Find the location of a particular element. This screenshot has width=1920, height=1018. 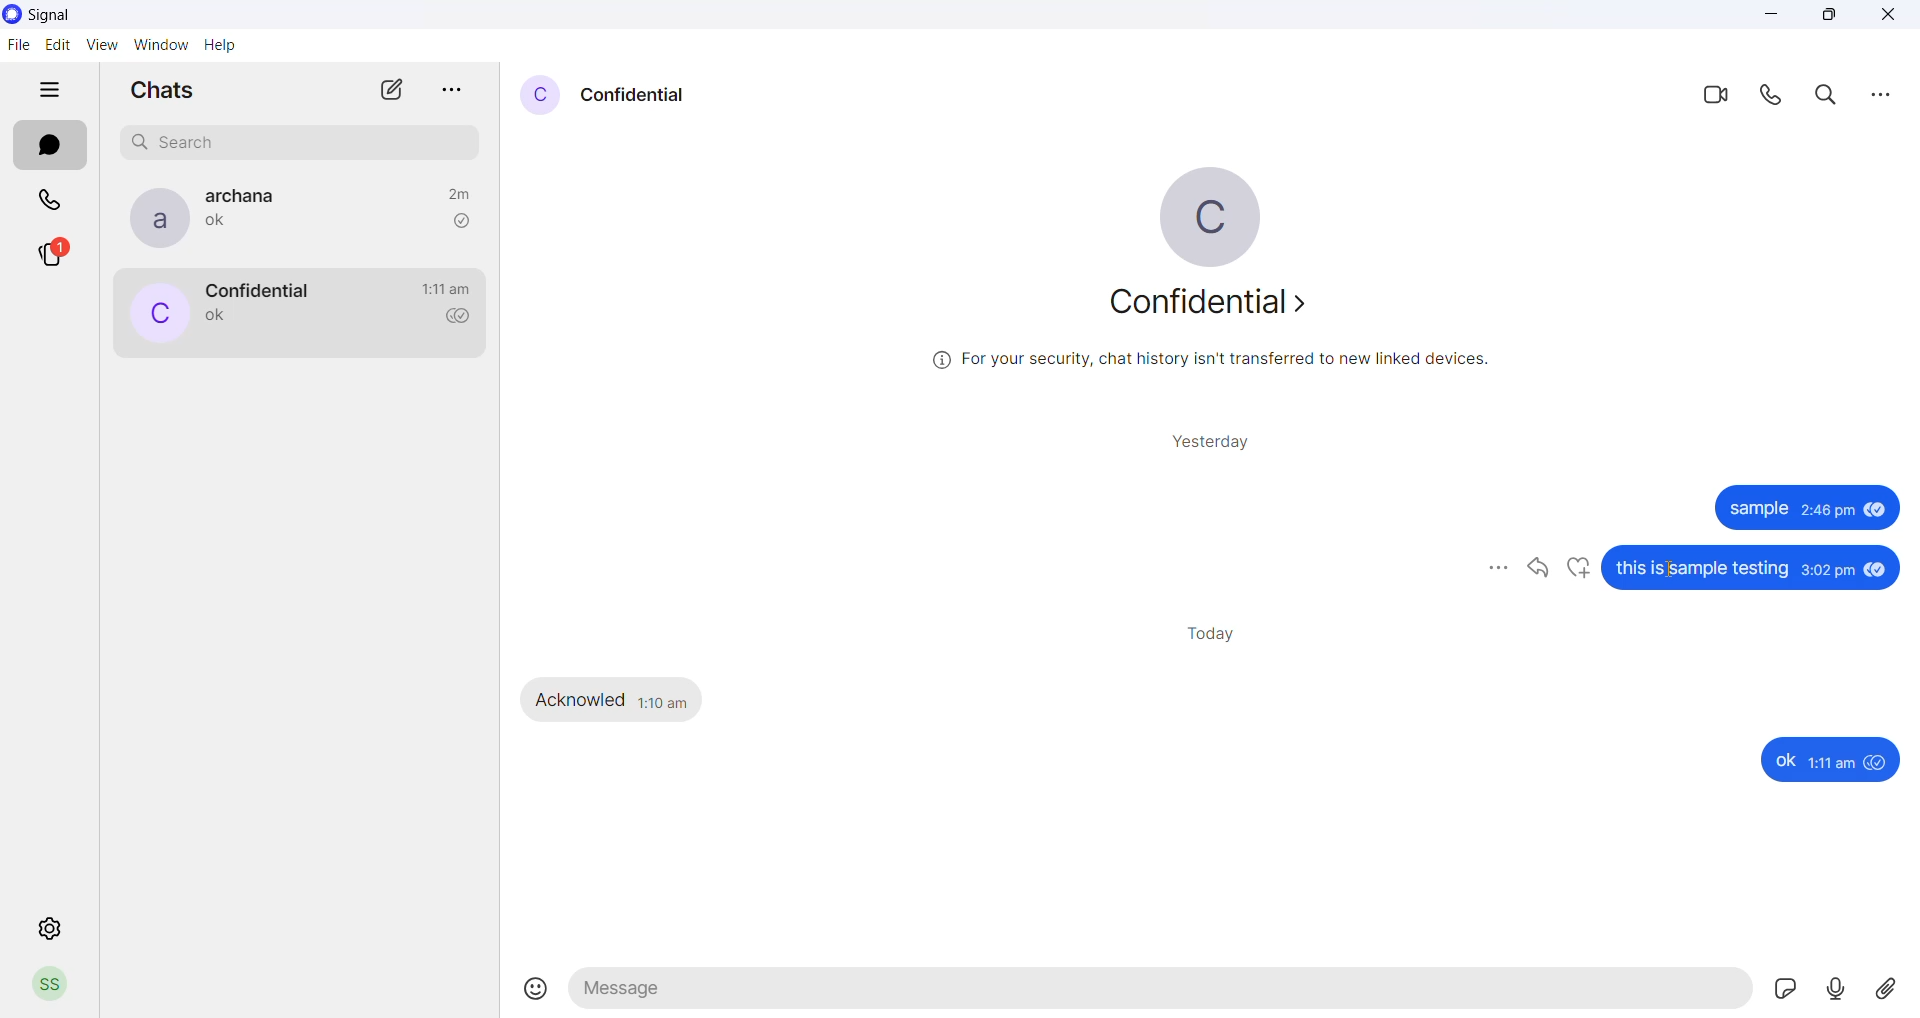

seen is located at coordinates (1879, 763).